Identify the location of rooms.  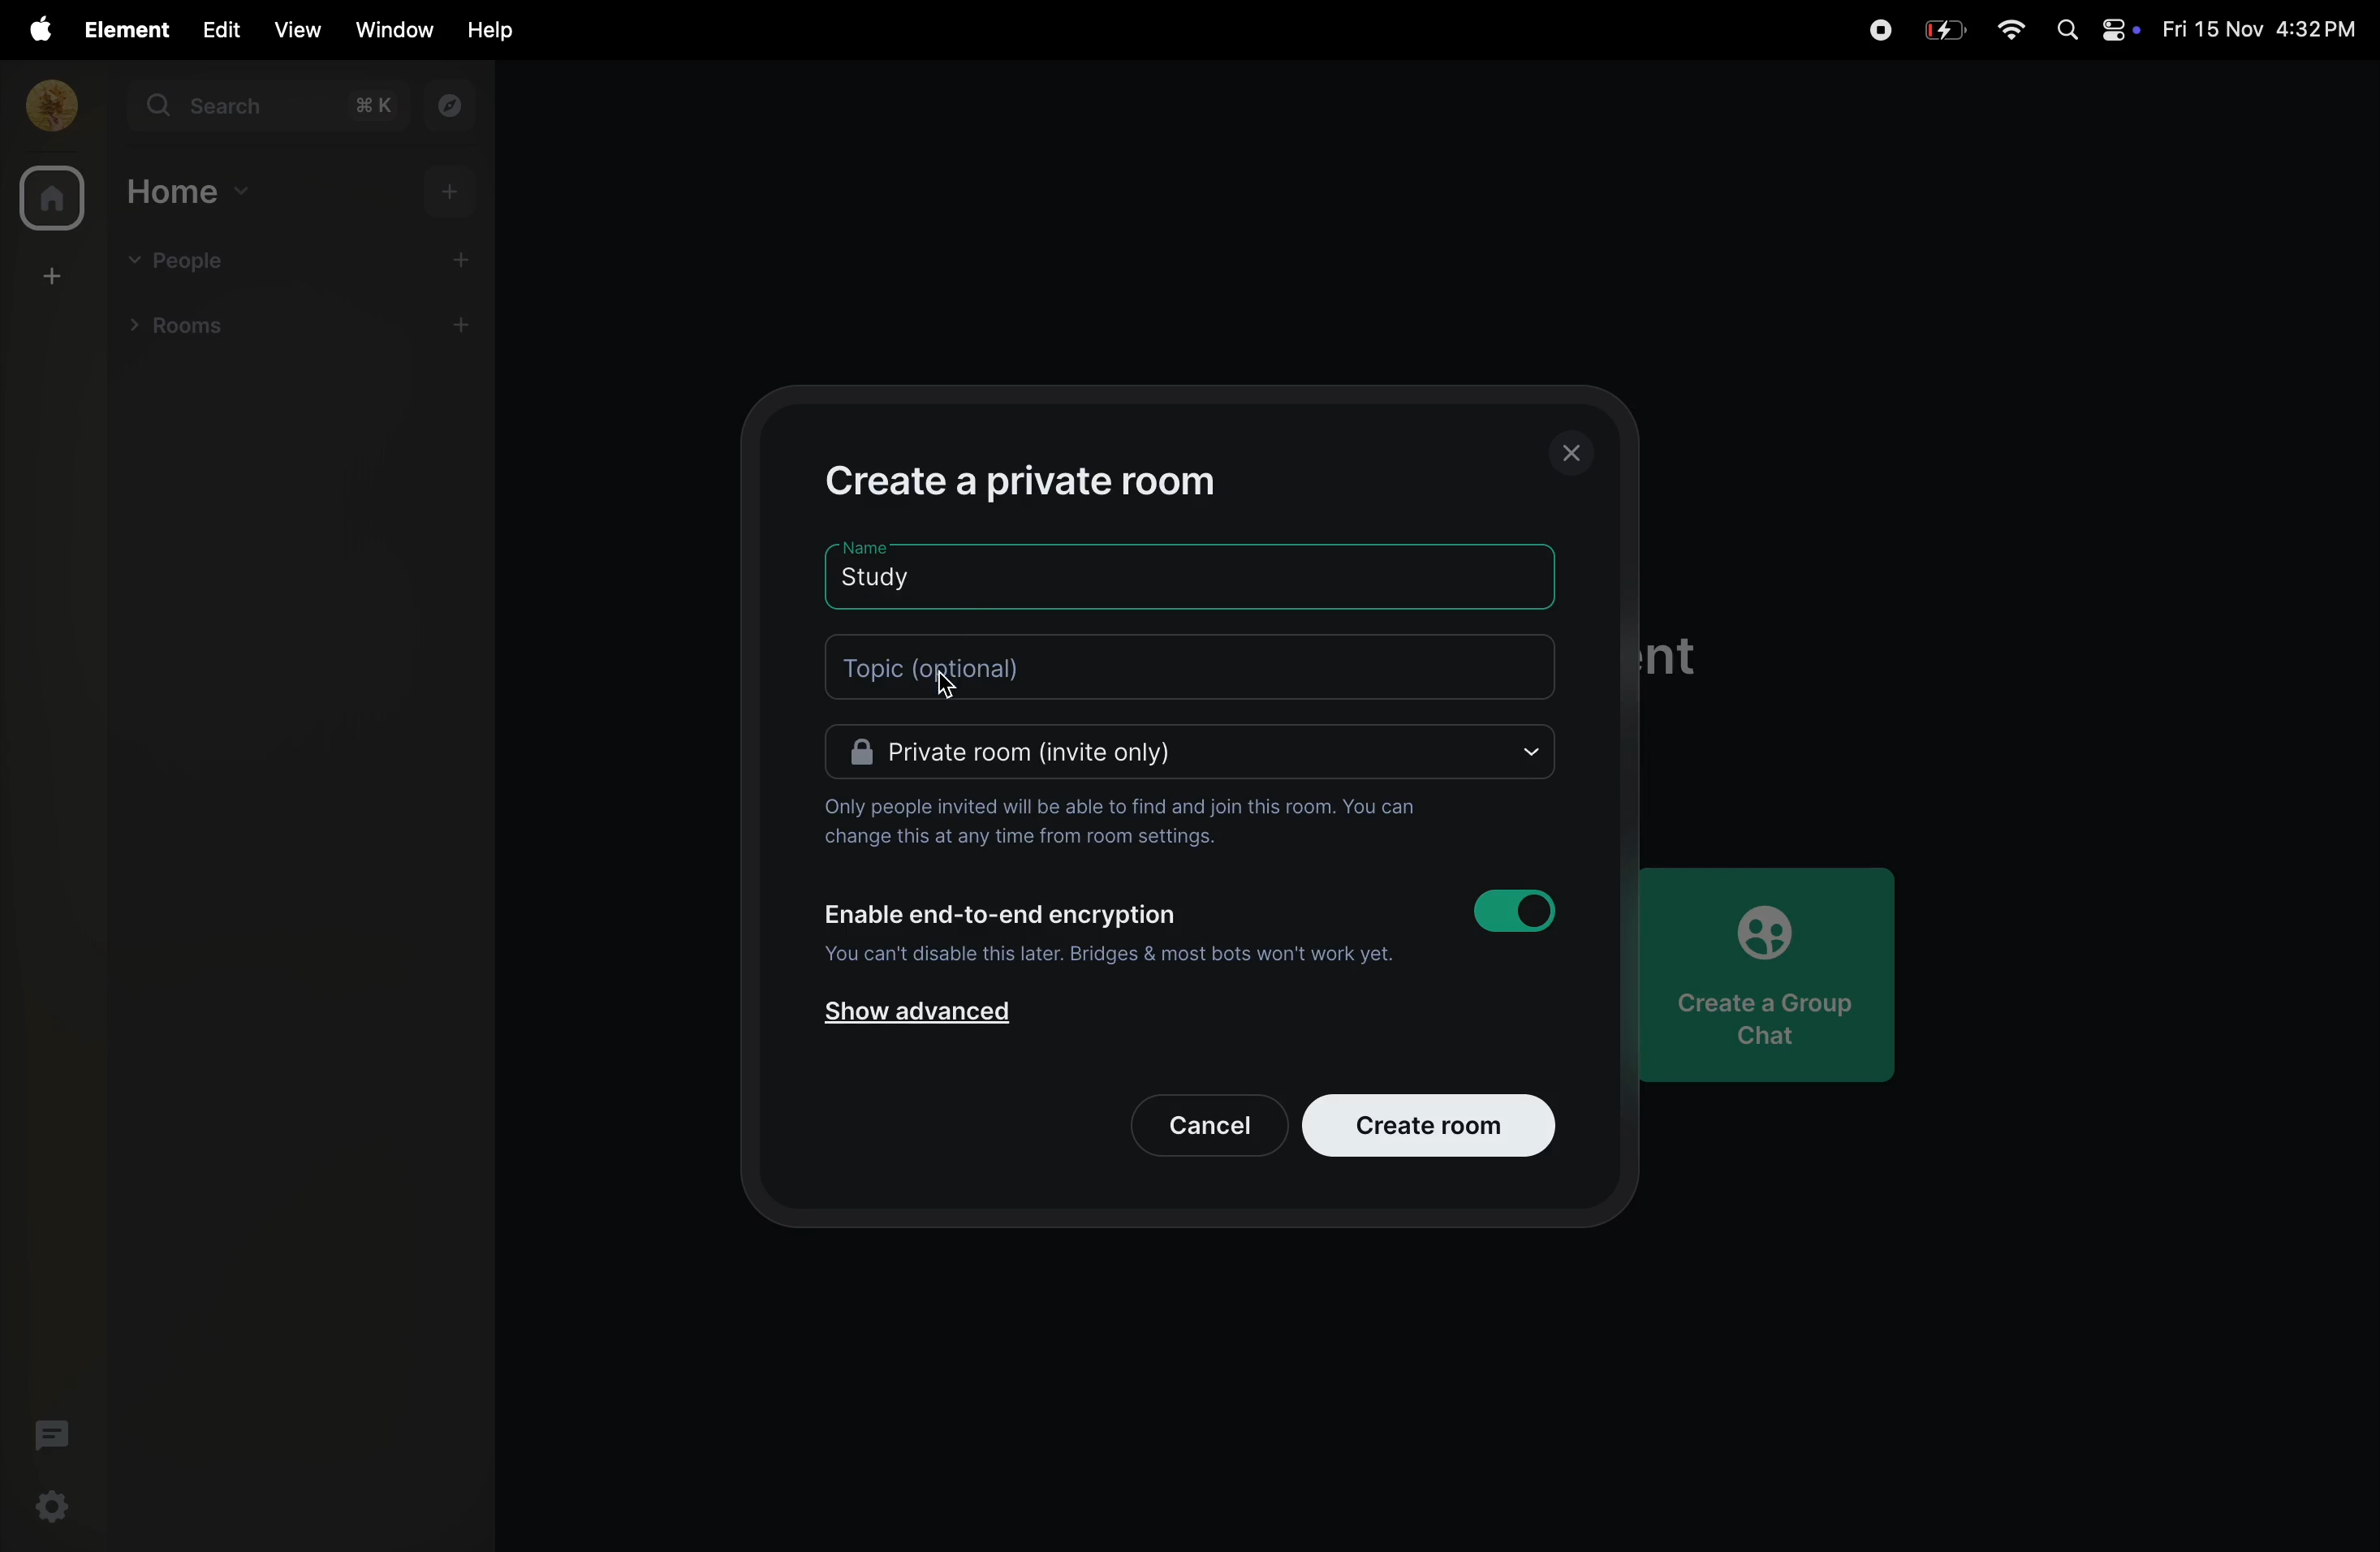
(197, 330).